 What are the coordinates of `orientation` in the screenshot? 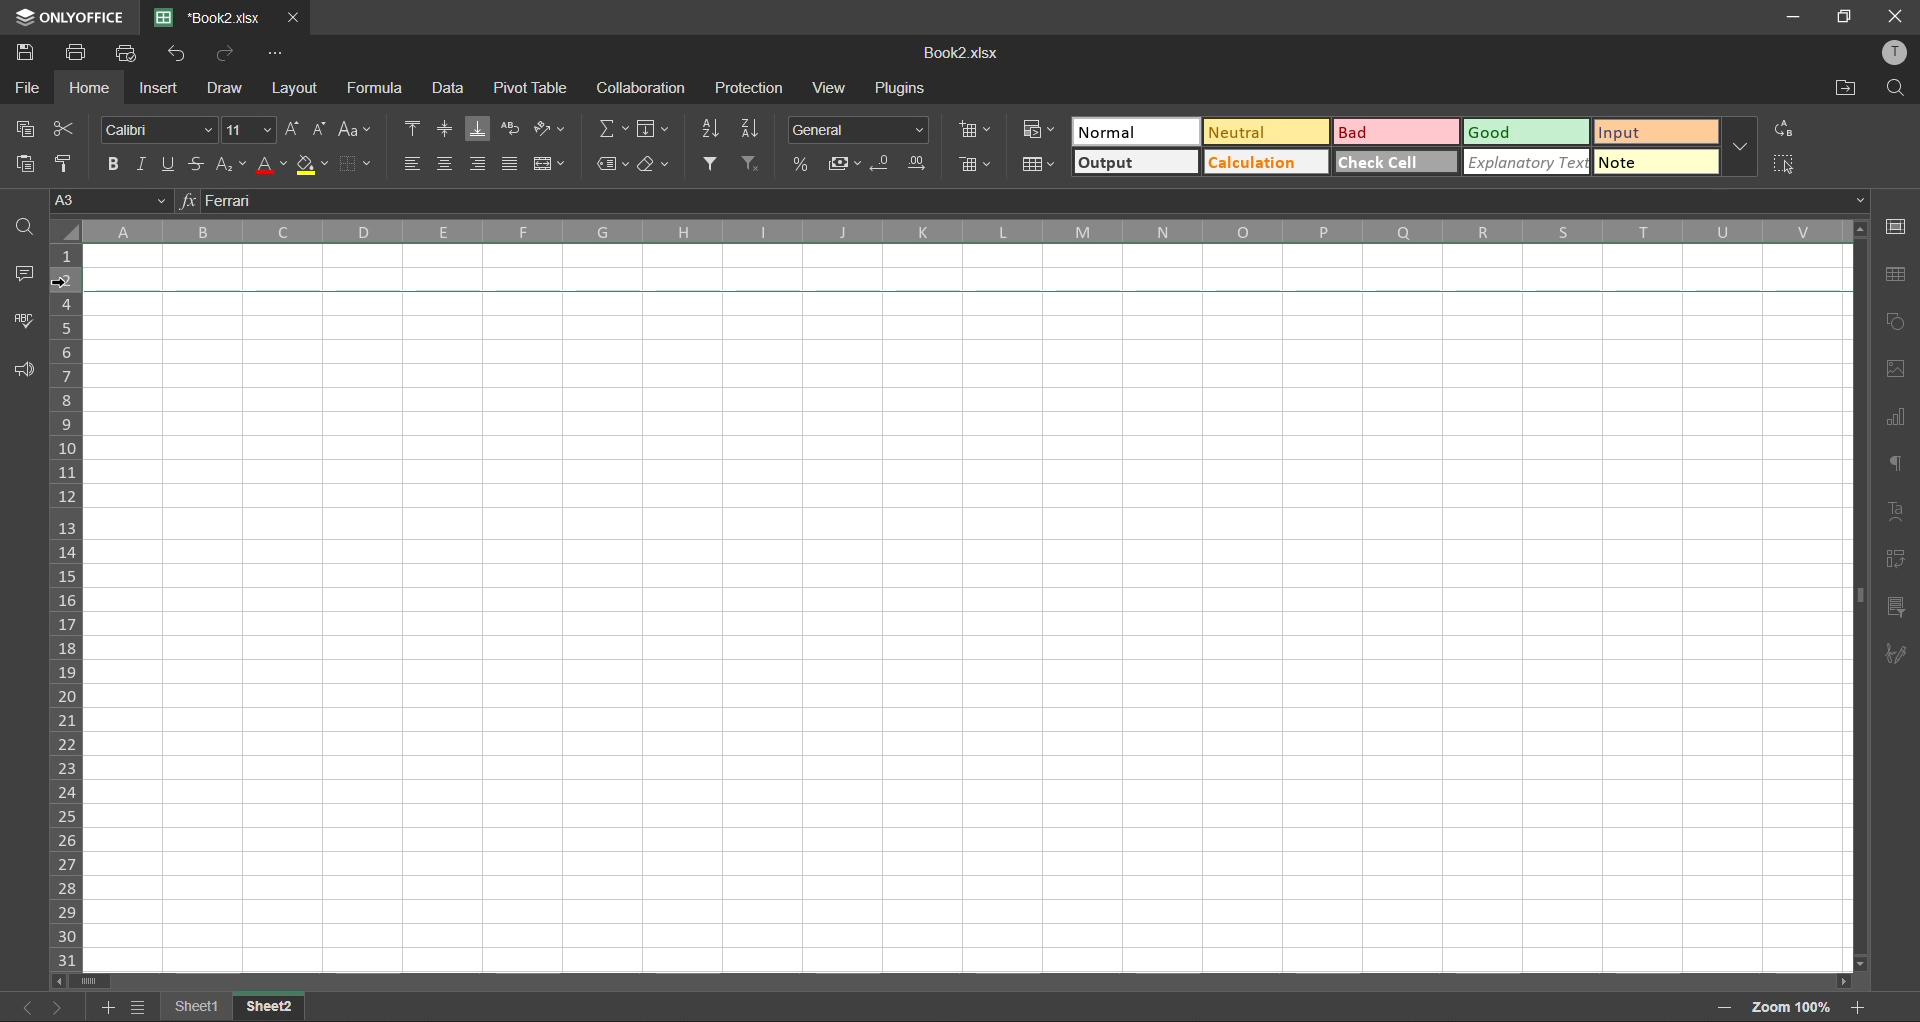 It's located at (552, 128).